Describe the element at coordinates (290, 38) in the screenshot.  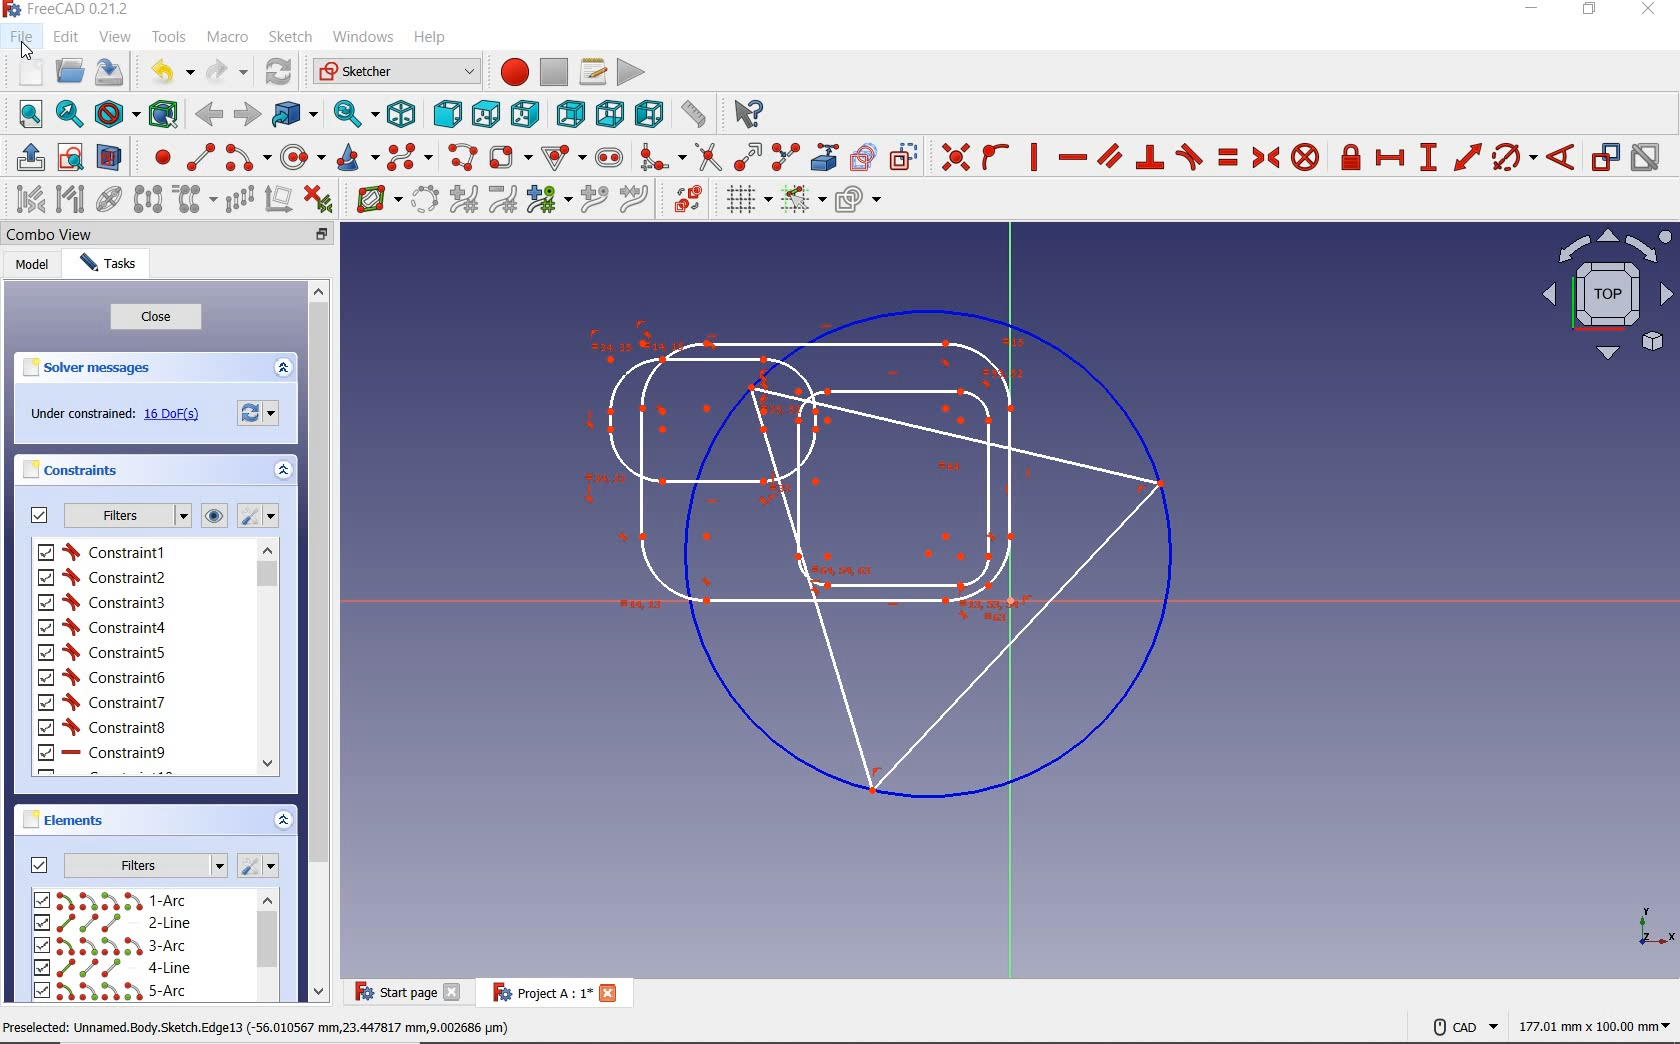
I see `sketch` at that location.